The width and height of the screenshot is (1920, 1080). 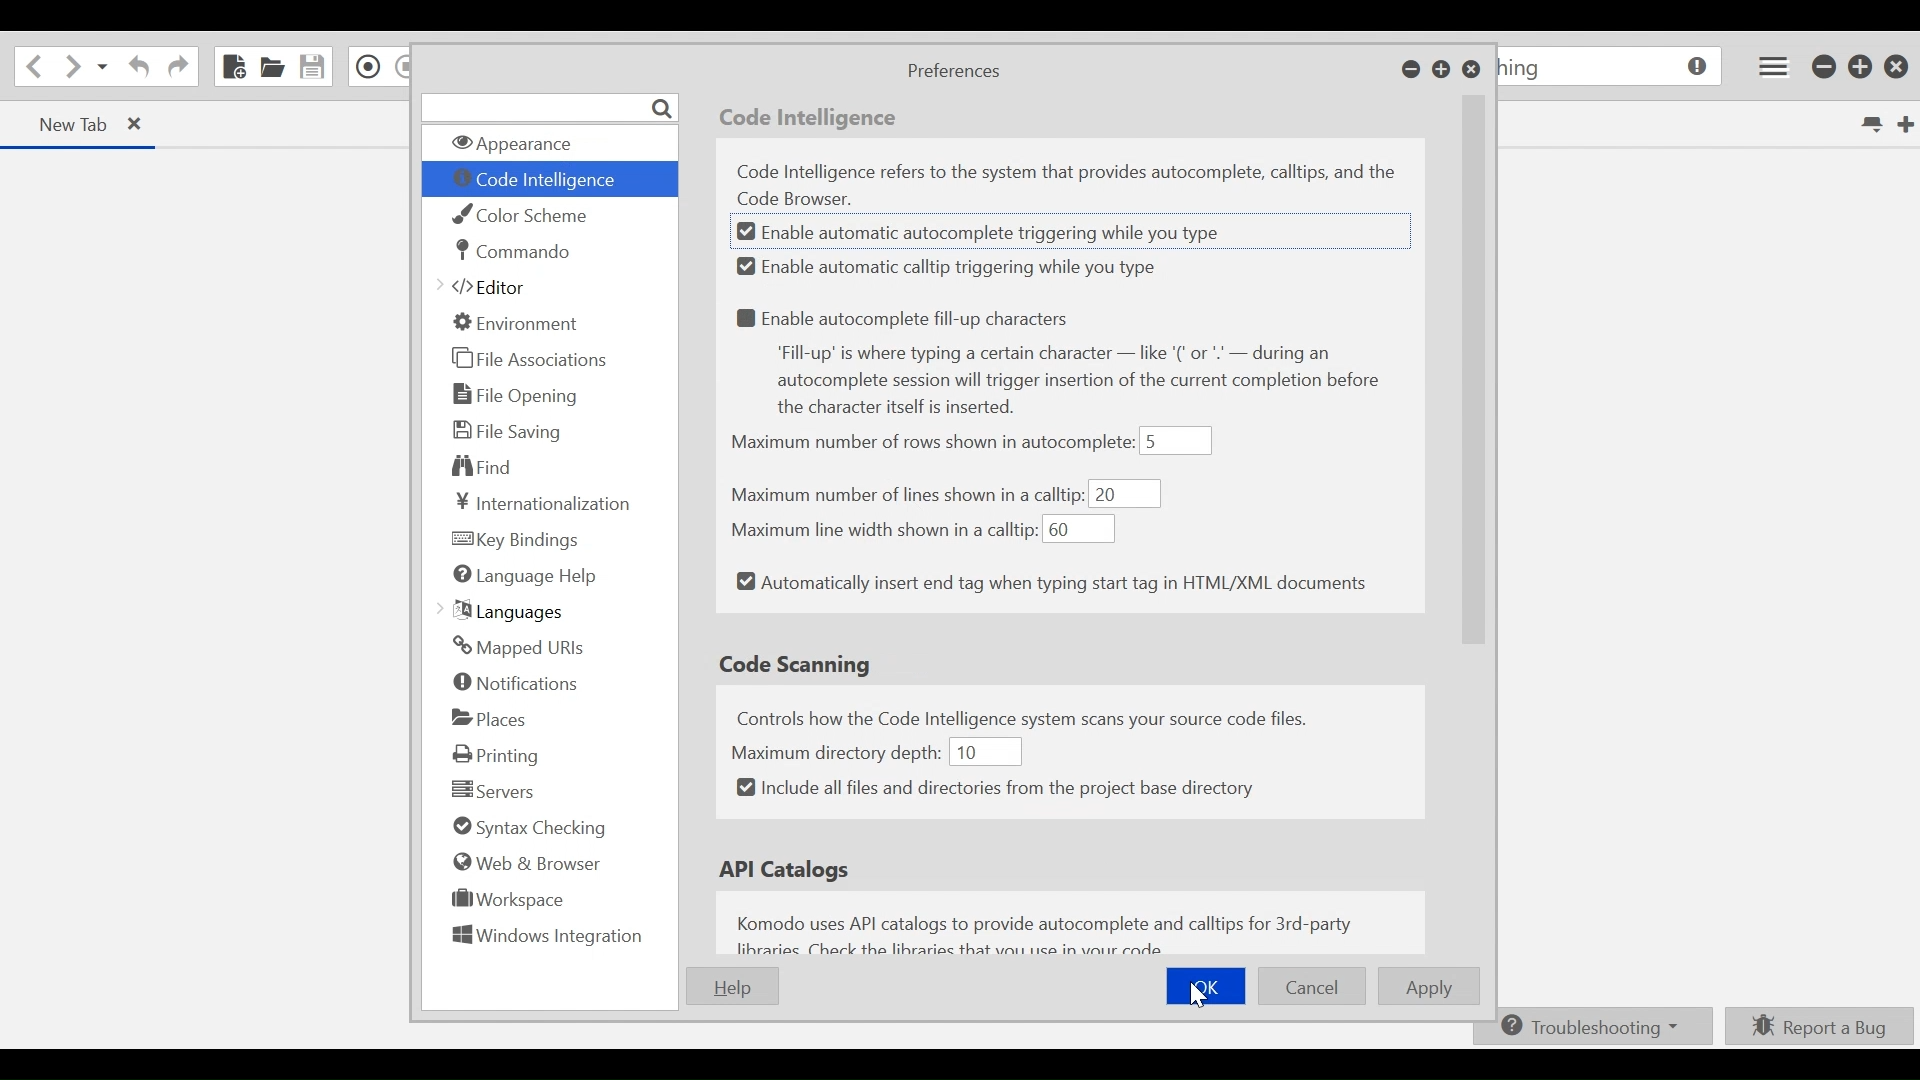 I want to click on Include all files and directories from the project base directory, so click(x=996, y=788).